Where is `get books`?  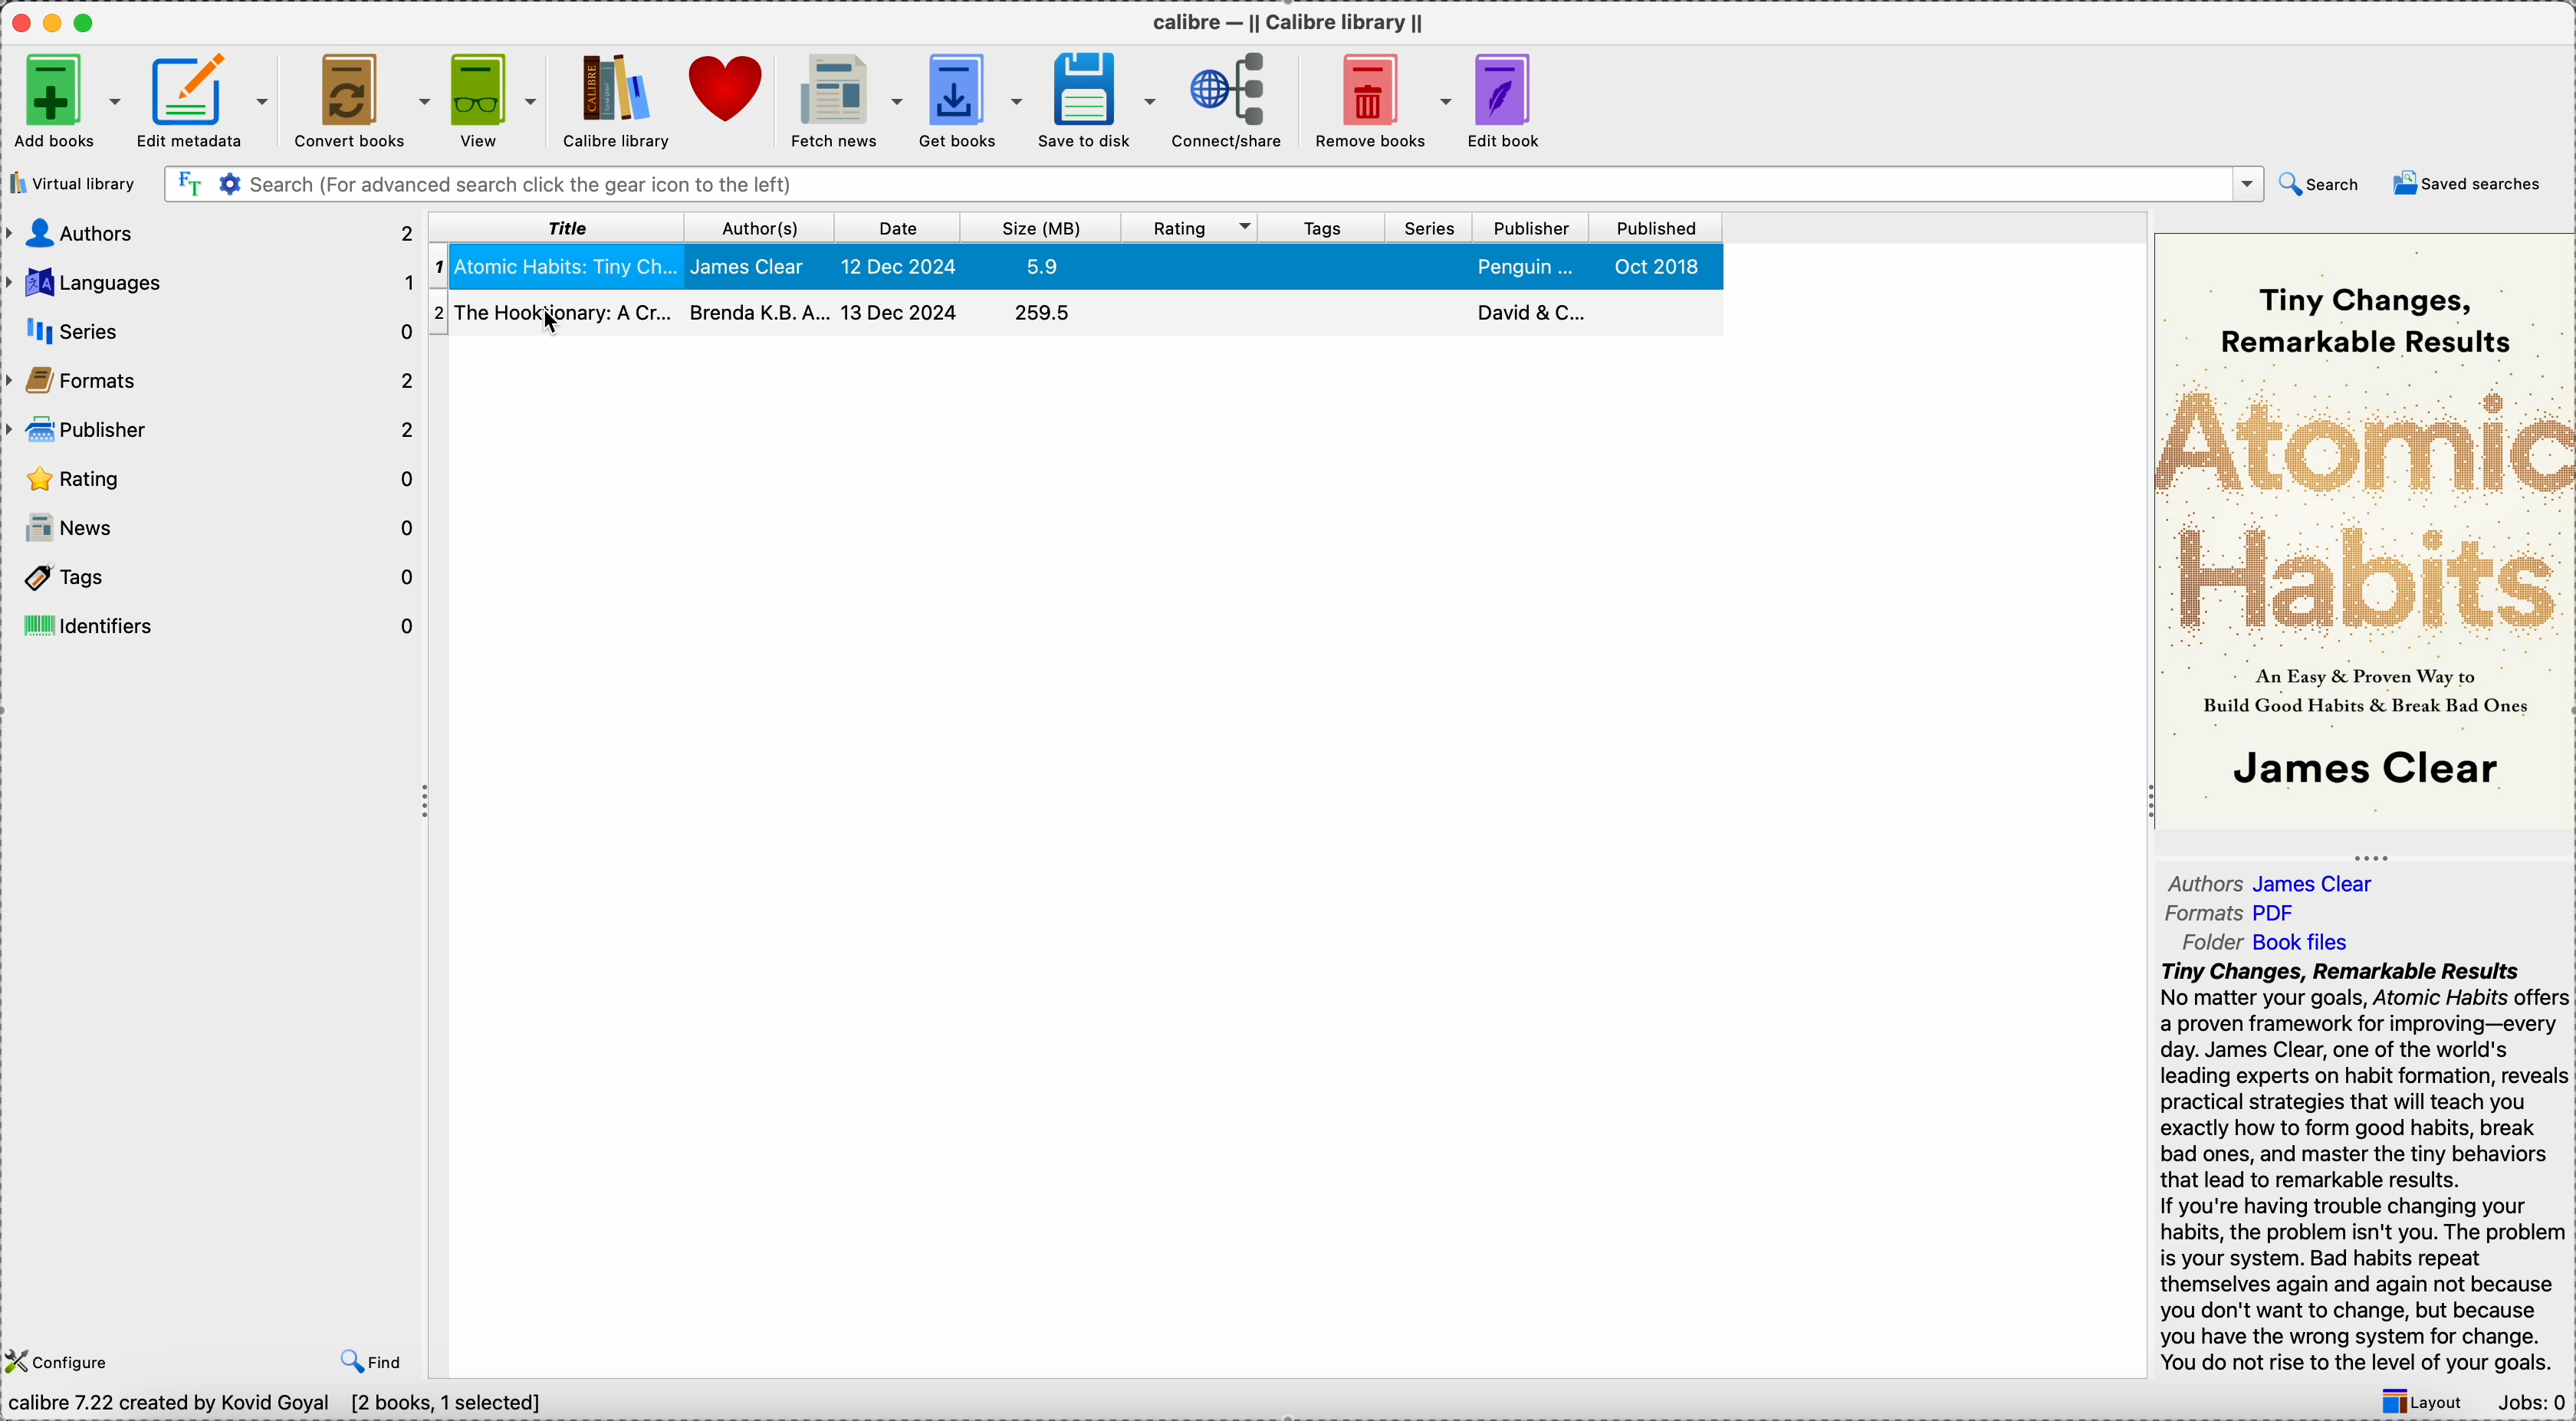
get books is located at coordinates (979, 98).